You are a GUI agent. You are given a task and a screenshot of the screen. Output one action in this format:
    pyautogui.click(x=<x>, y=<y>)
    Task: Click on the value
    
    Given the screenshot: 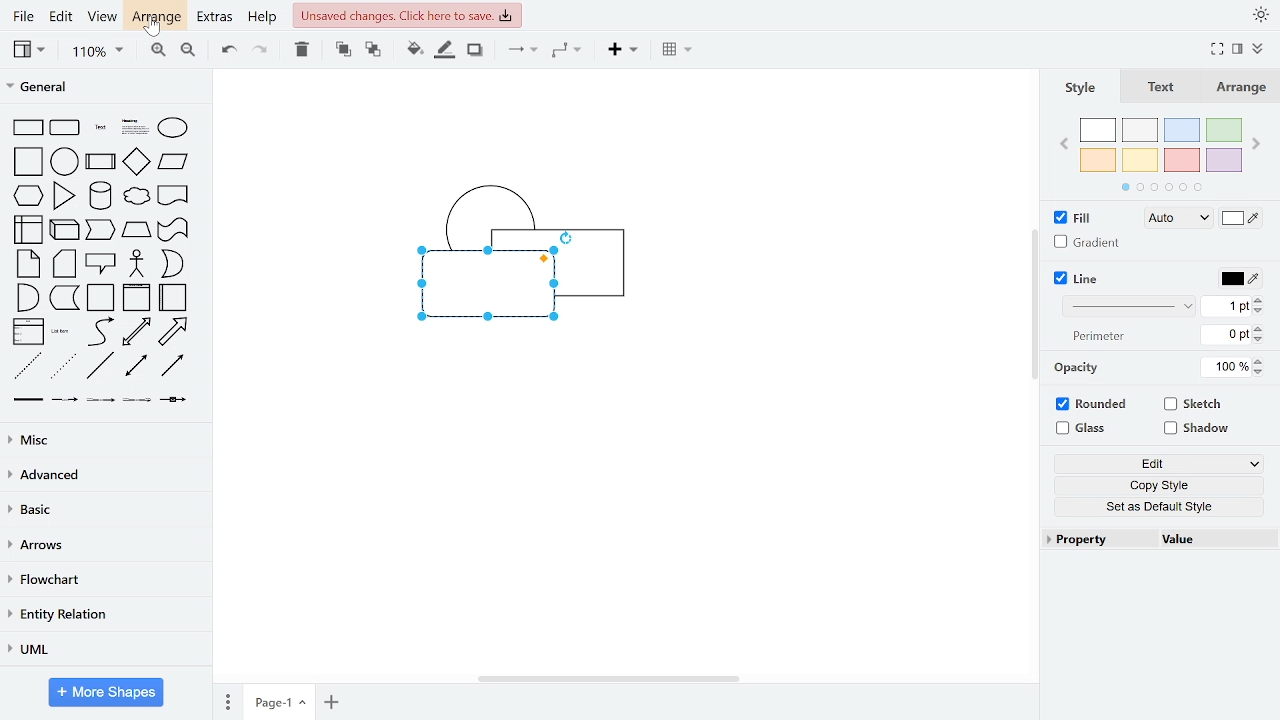 What is the action you would take?
    pyautogui.click(x=1211, y=542)
    